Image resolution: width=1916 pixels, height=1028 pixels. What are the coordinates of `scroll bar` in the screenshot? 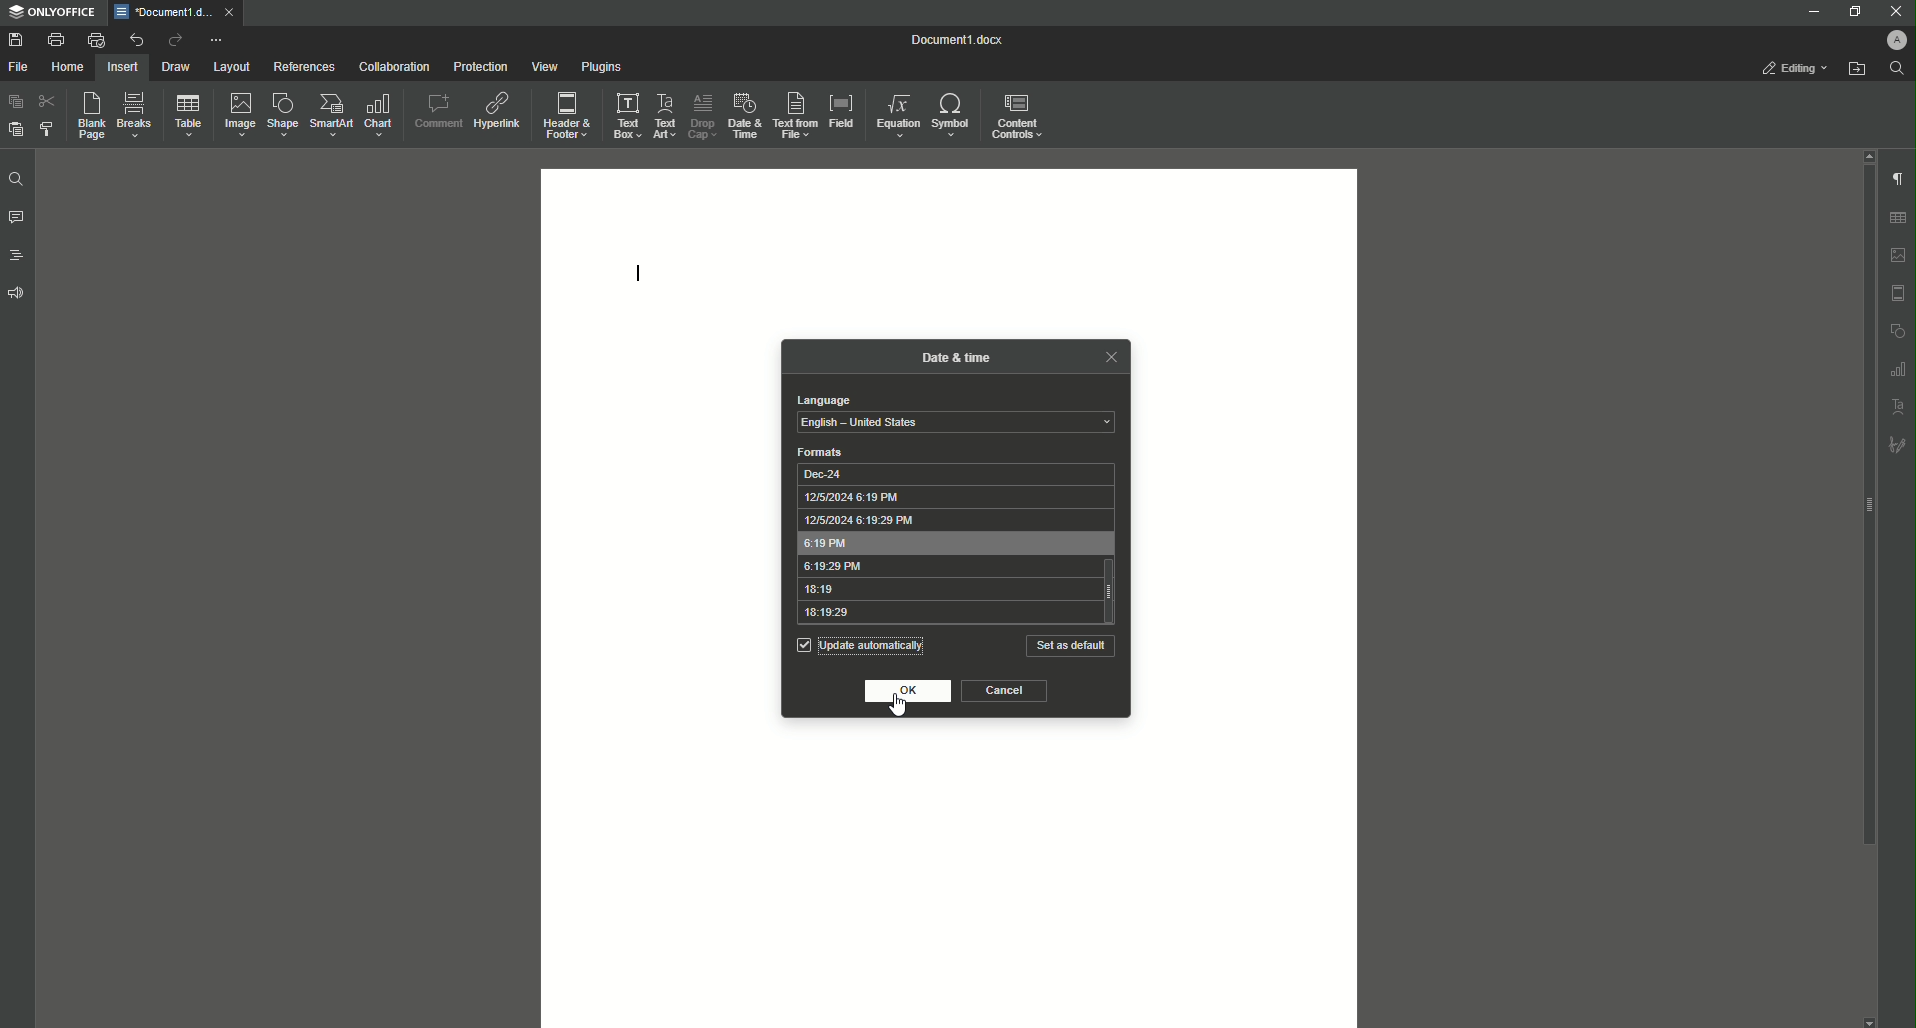 It's located at (1865, 506).